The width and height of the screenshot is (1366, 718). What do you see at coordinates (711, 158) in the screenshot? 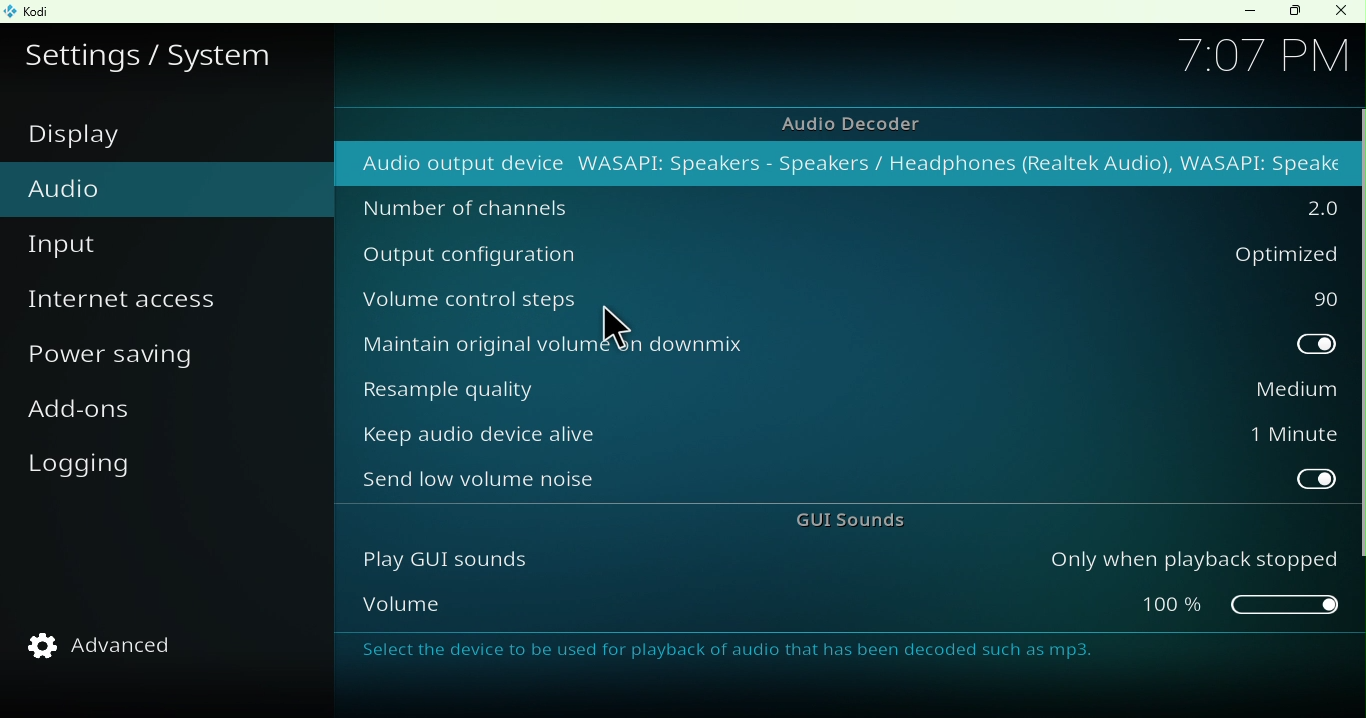
I see `Audio output device` at bounding box center [711, 158].